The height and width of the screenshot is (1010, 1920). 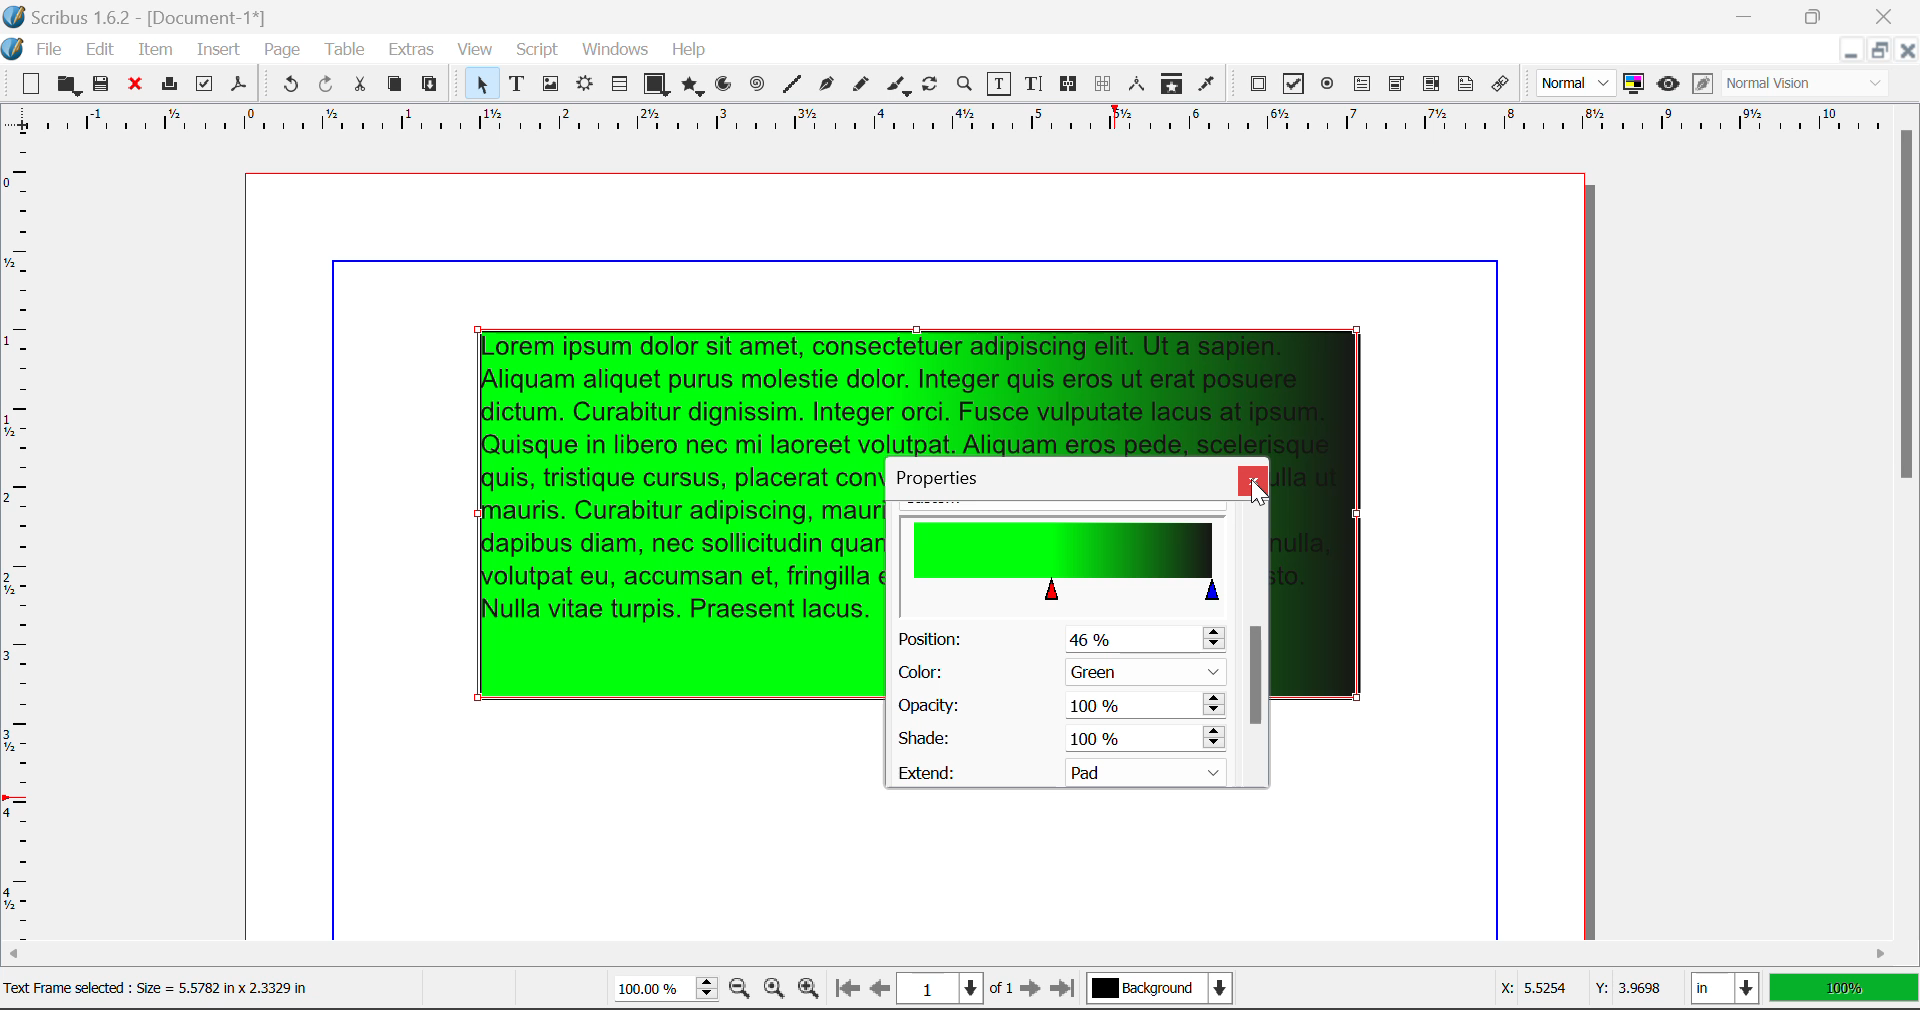 I want to click on Edit, so click(x=100, y=50).